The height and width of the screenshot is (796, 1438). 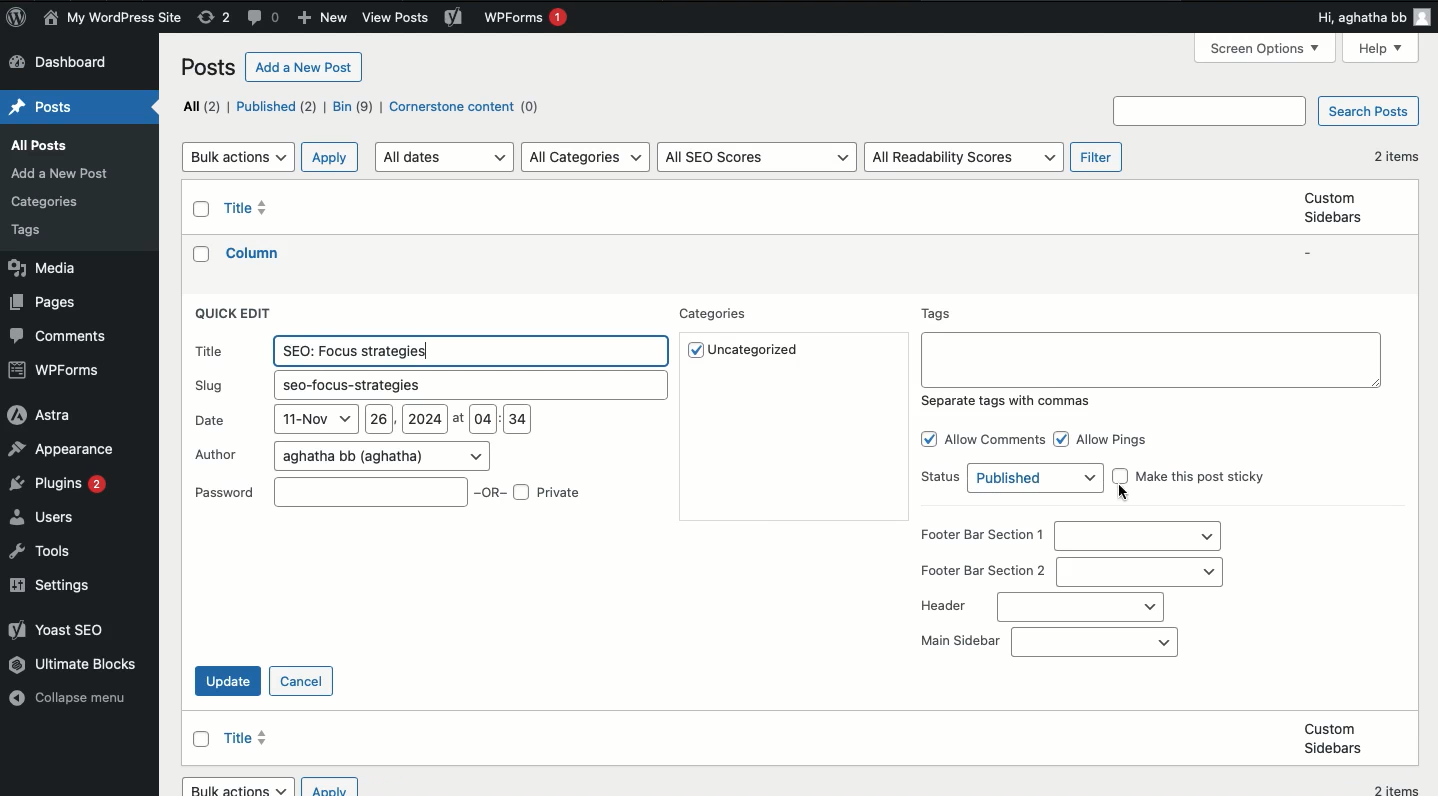 I want to click on textPassword , so click(x=226, y=492).